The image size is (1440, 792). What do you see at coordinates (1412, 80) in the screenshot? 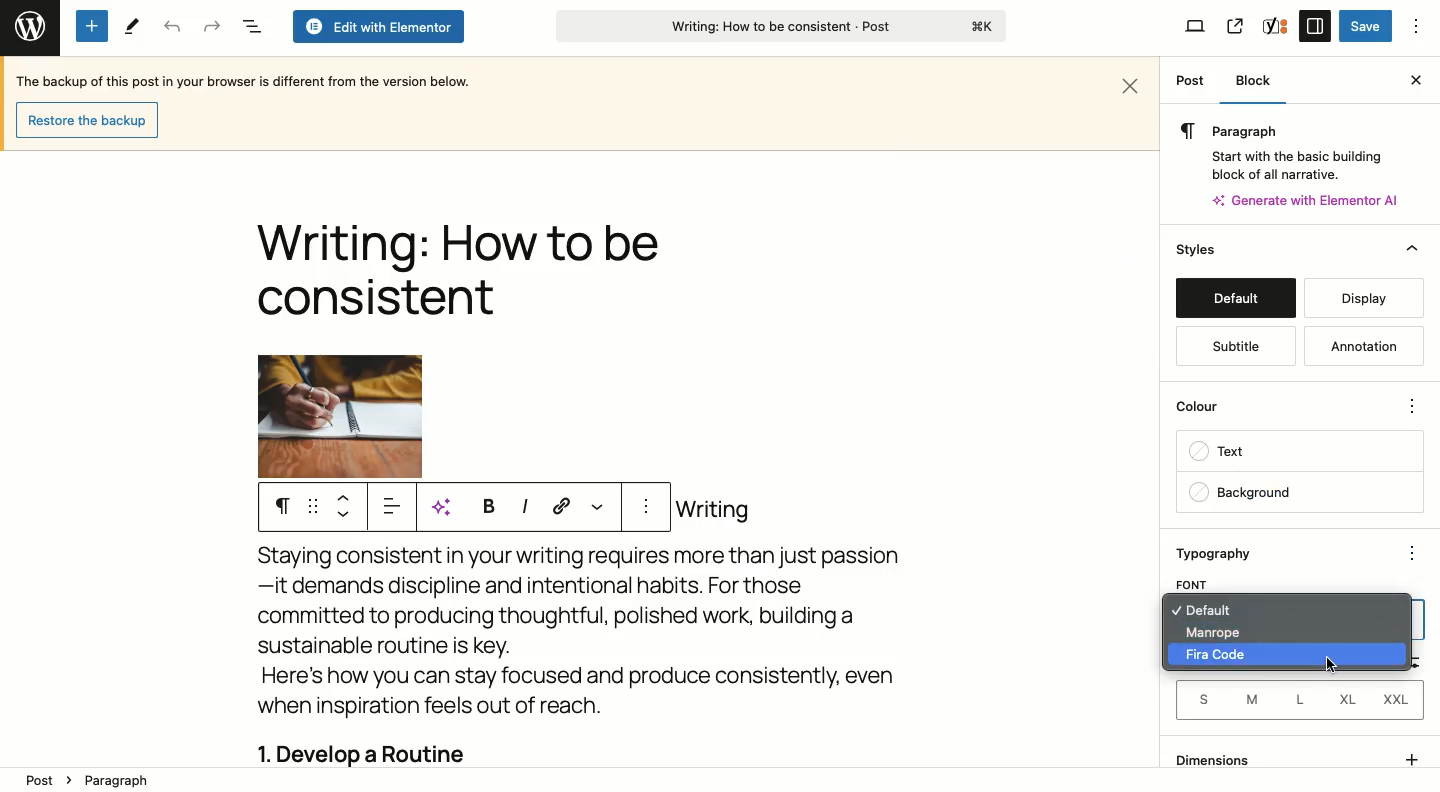
I see `Close` at bounding box center [1412, 80].